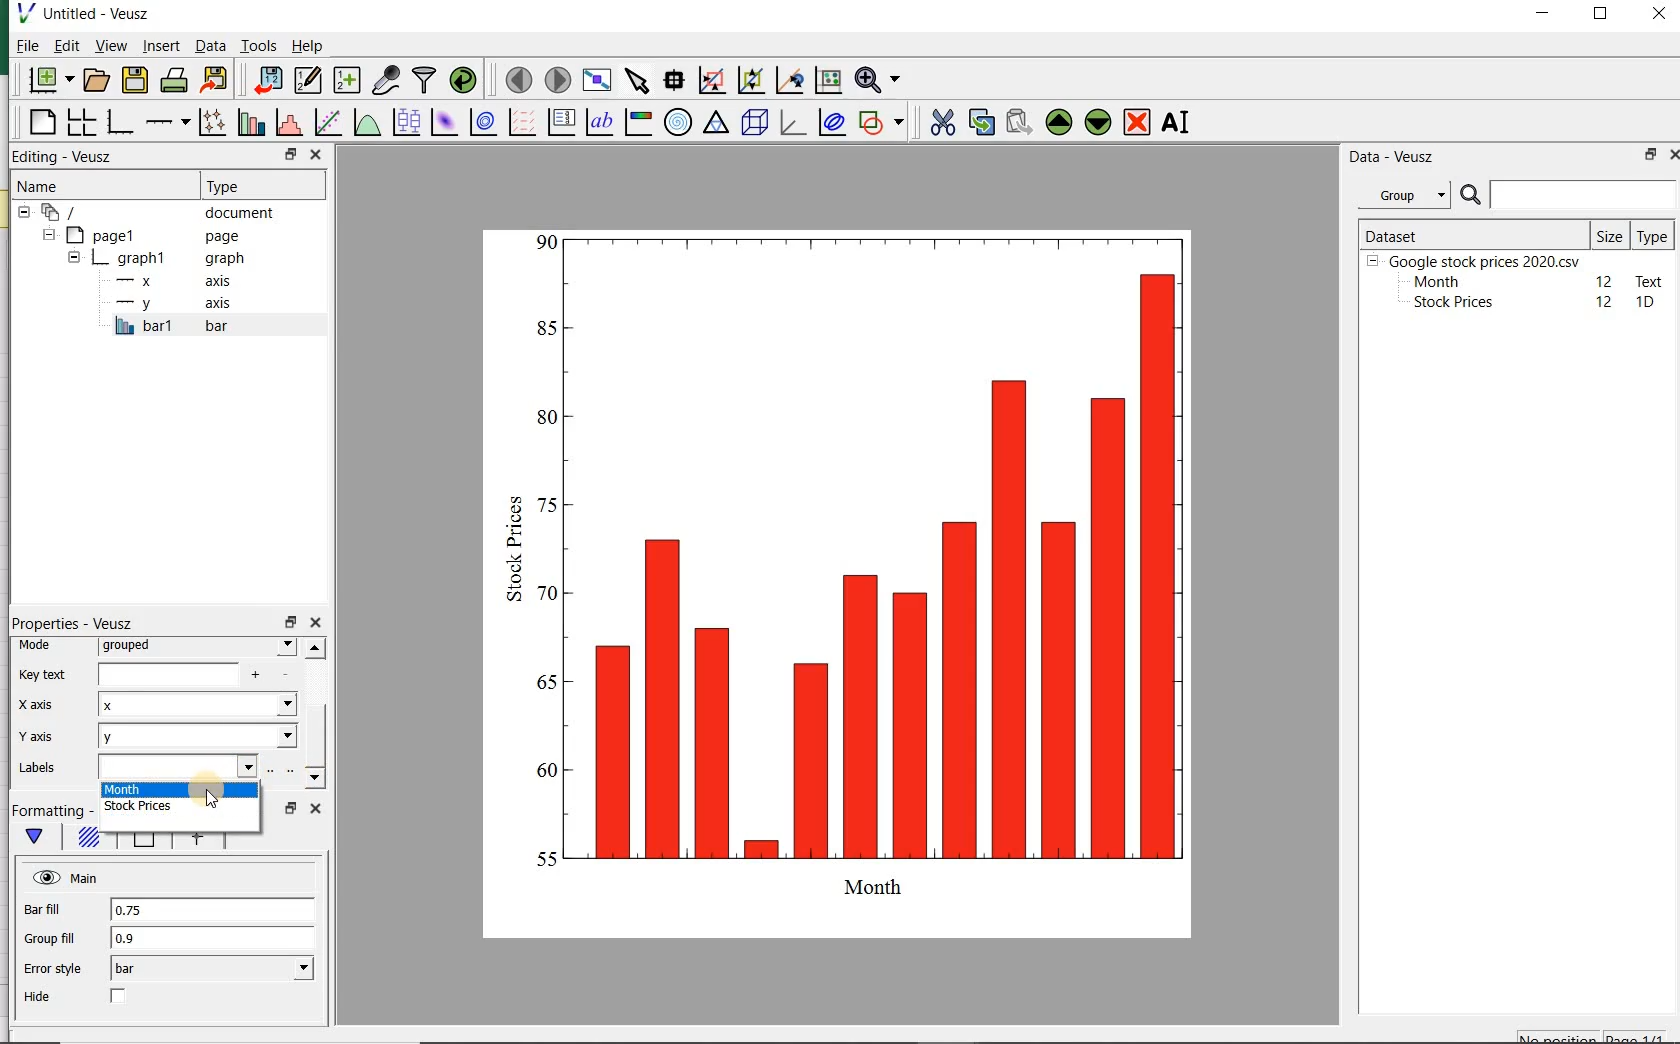 The height and width of the screenshot is (1044, 1680). What do you see at coordinates (519, 124) in the screenshot?
I see `plot a vector field` at bounding box center [519, 124].